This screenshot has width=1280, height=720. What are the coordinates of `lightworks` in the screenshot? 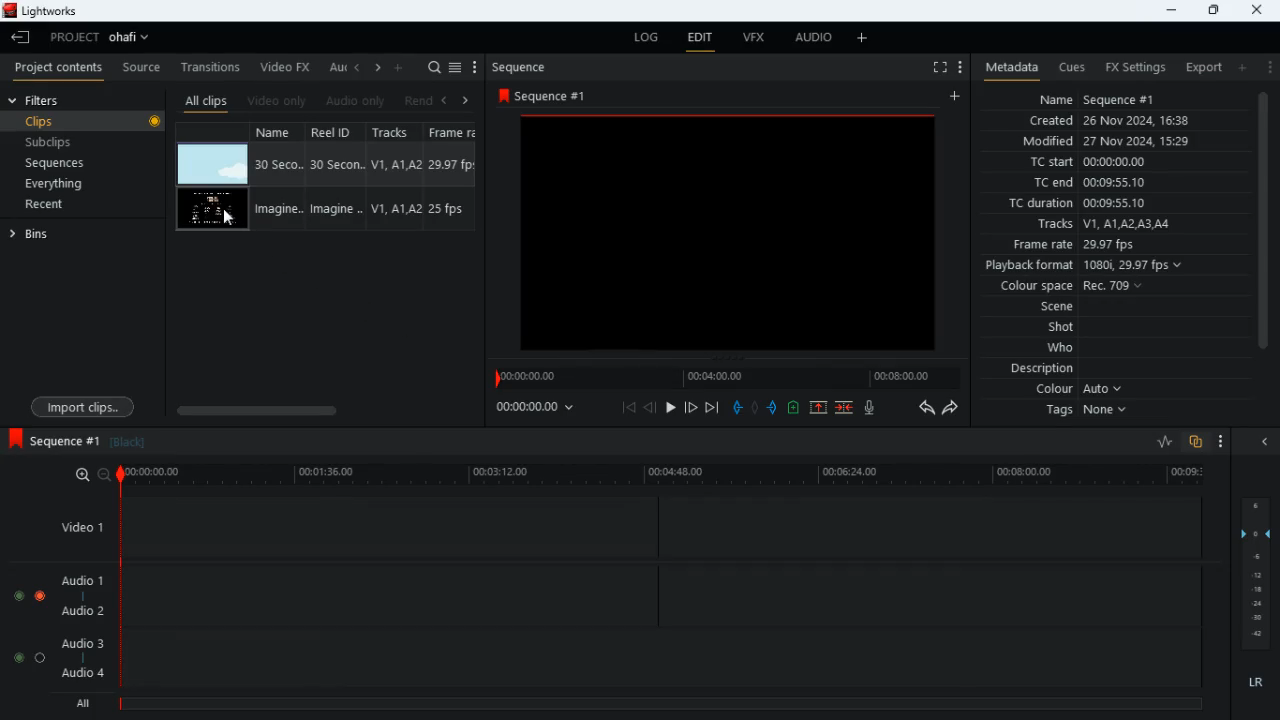 It's located at (47, 12).